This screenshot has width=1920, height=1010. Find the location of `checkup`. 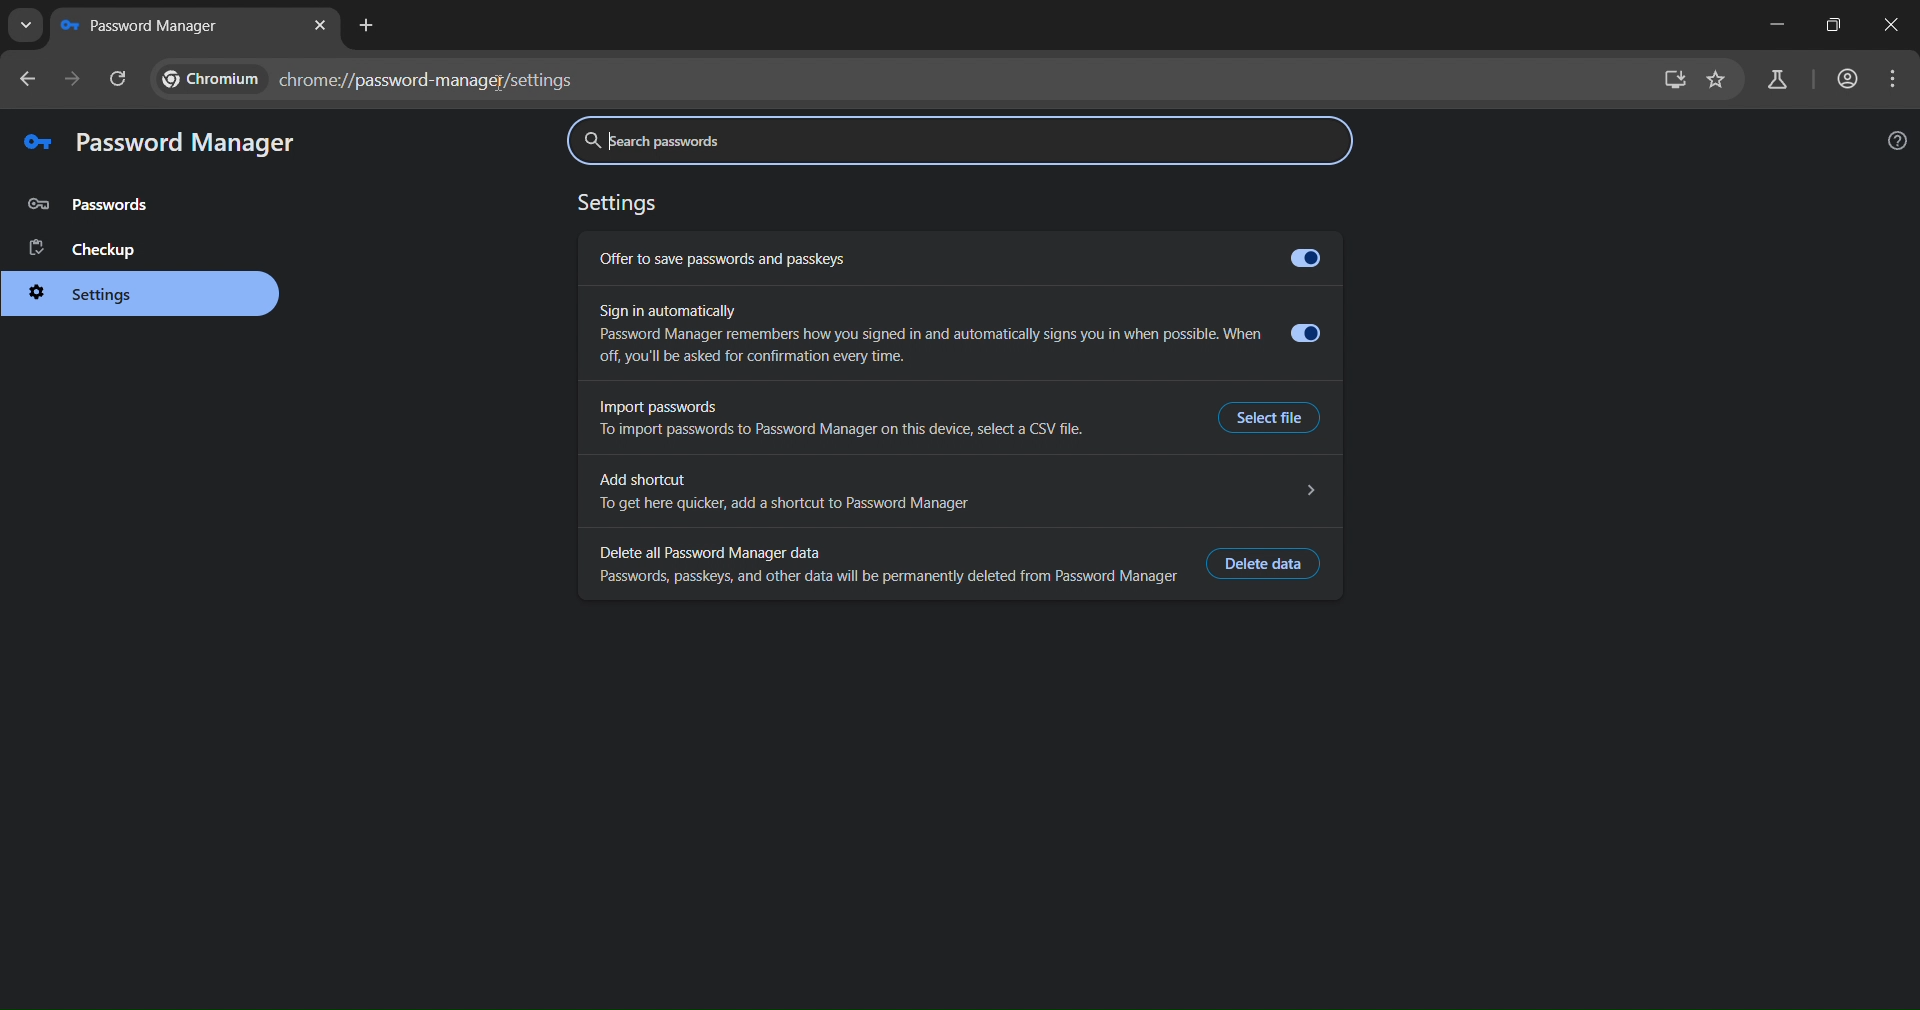

checkup is located at coordinates (85, 251).